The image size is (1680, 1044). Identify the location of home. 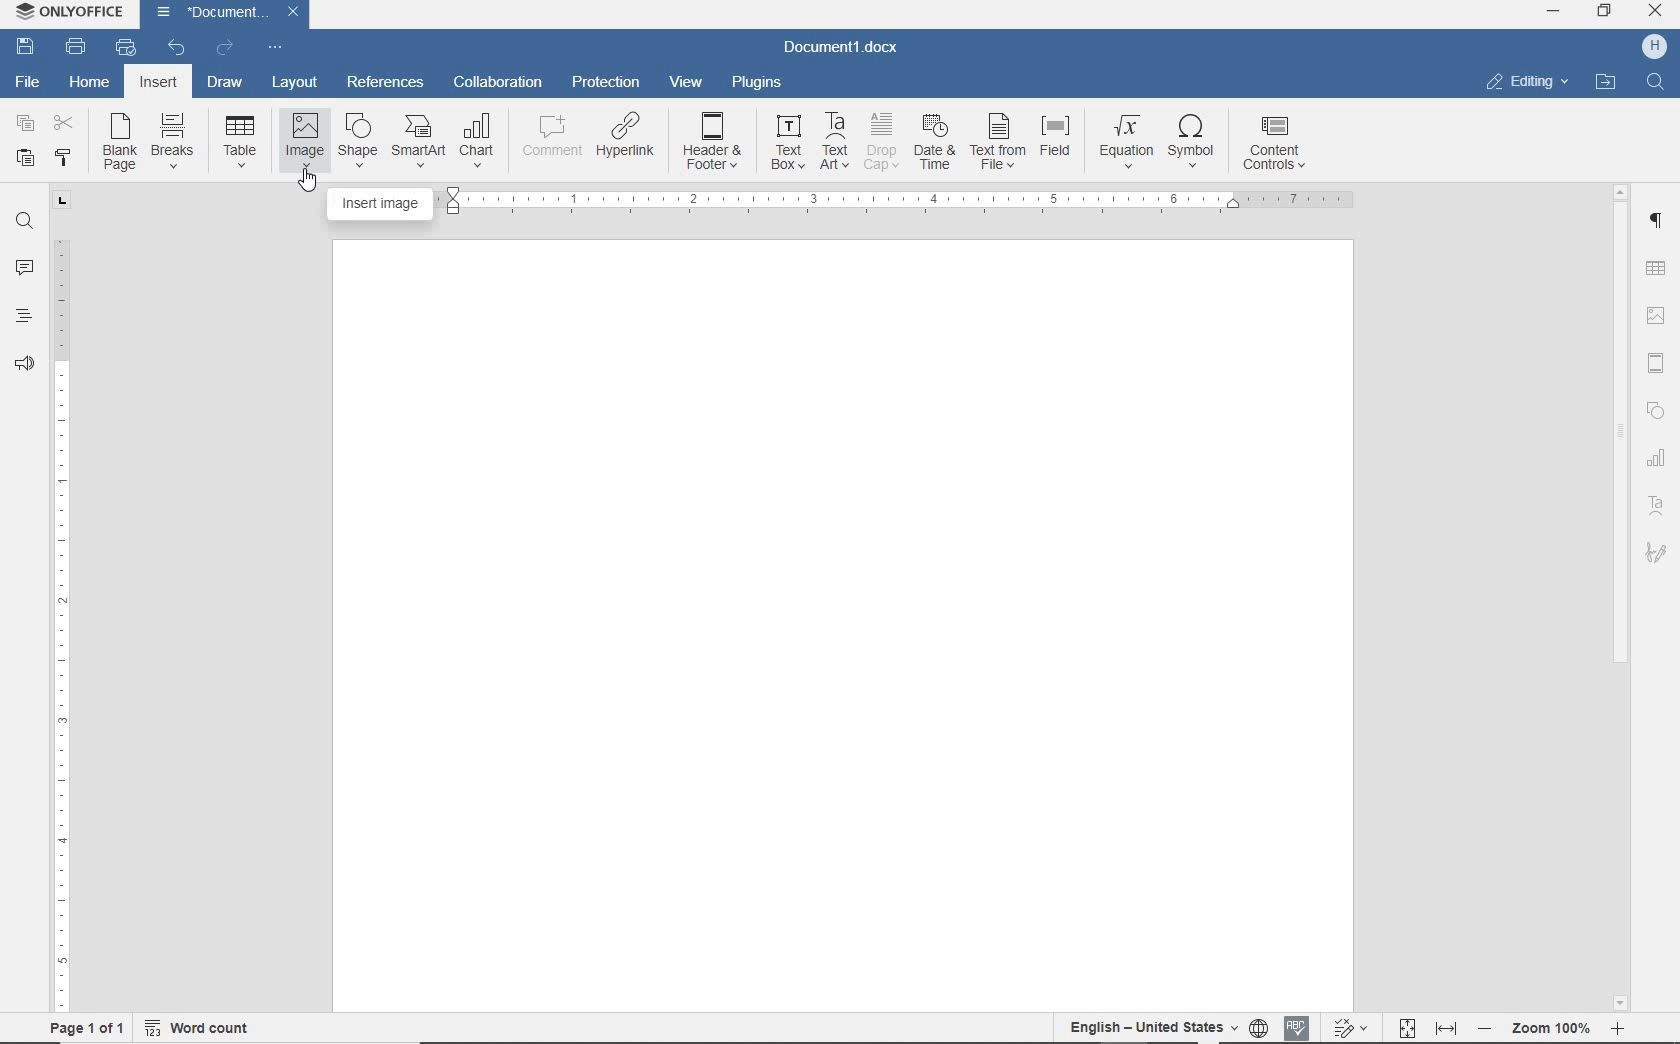
(88, 87).